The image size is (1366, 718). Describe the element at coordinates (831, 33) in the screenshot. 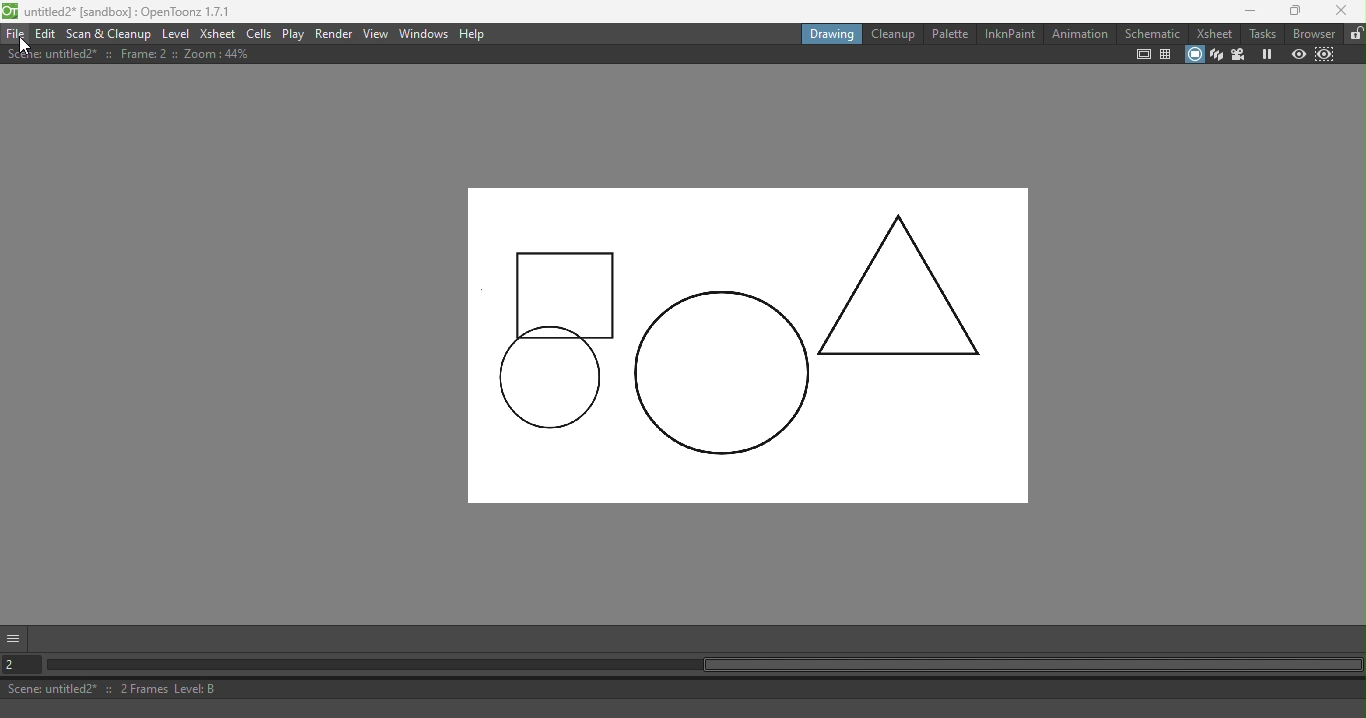

I see `Drawing` at that location.